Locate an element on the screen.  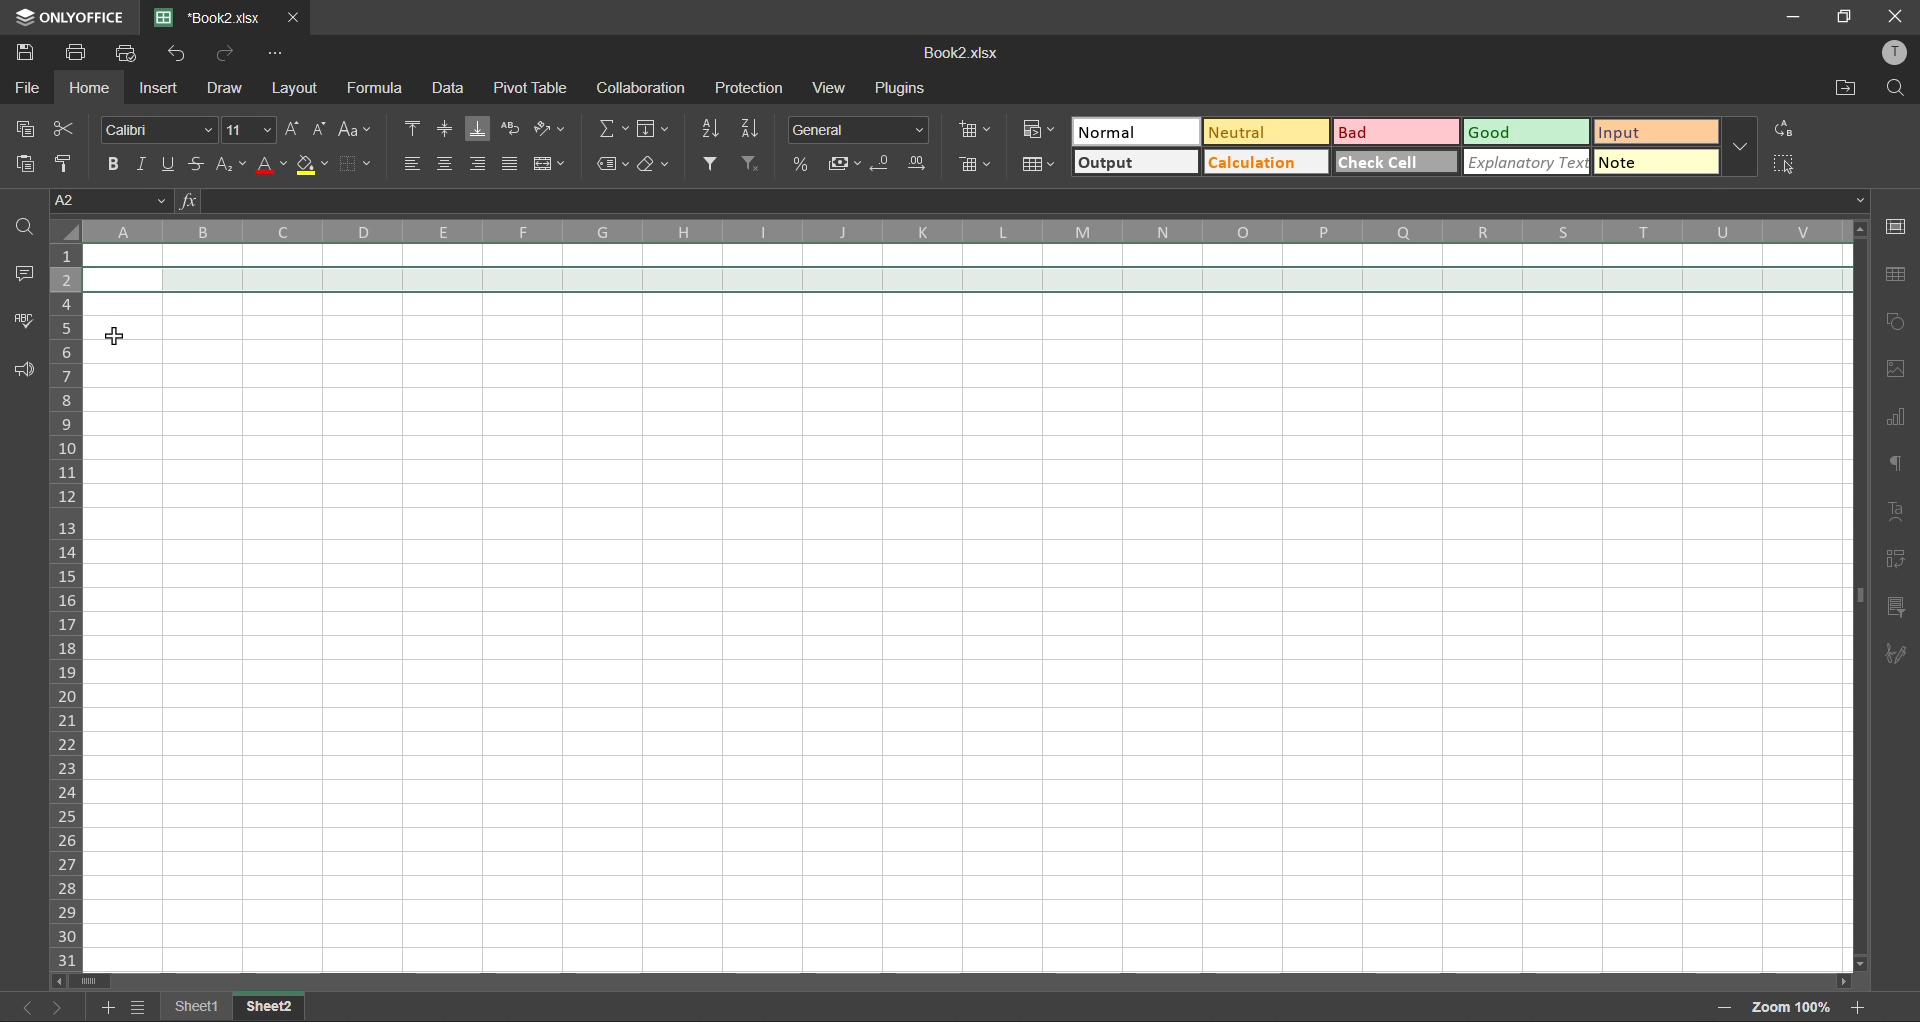
file is located at coordinates (28, 86).